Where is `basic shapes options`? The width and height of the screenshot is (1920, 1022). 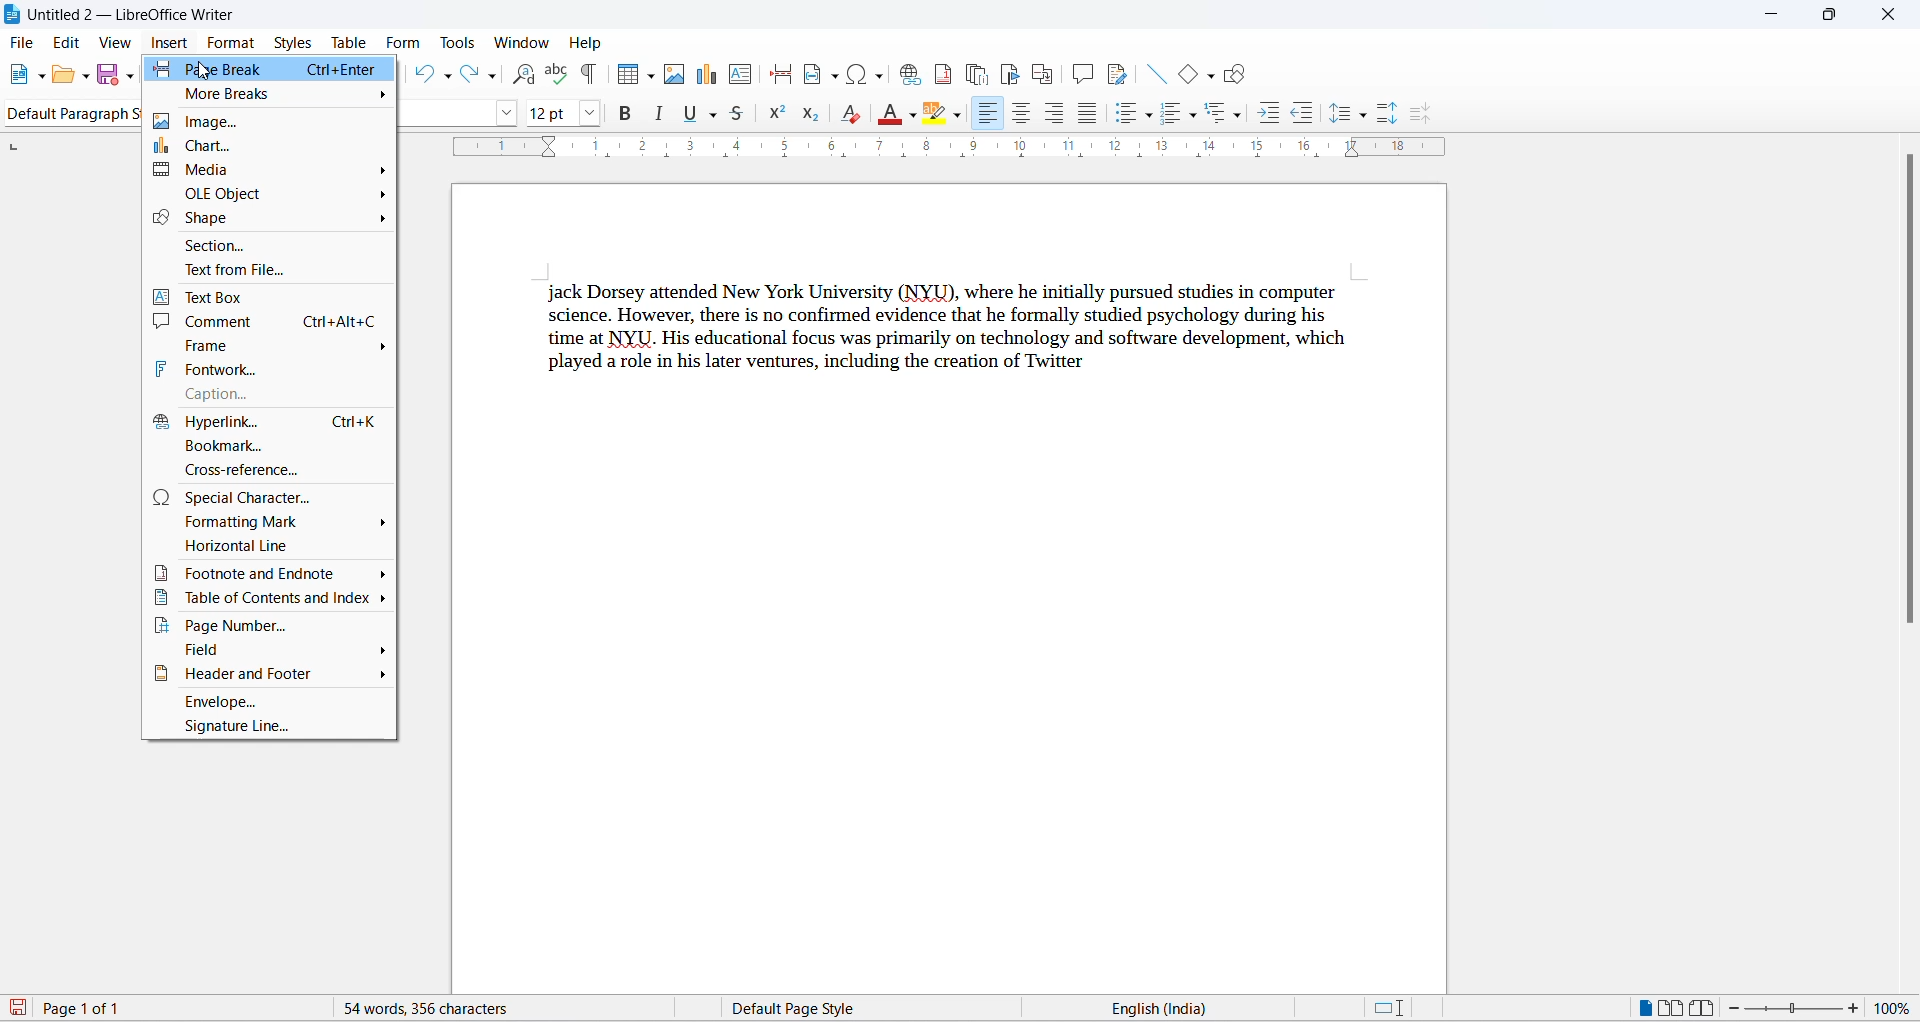 basic shapes options is located at coordinates (1211, 77).